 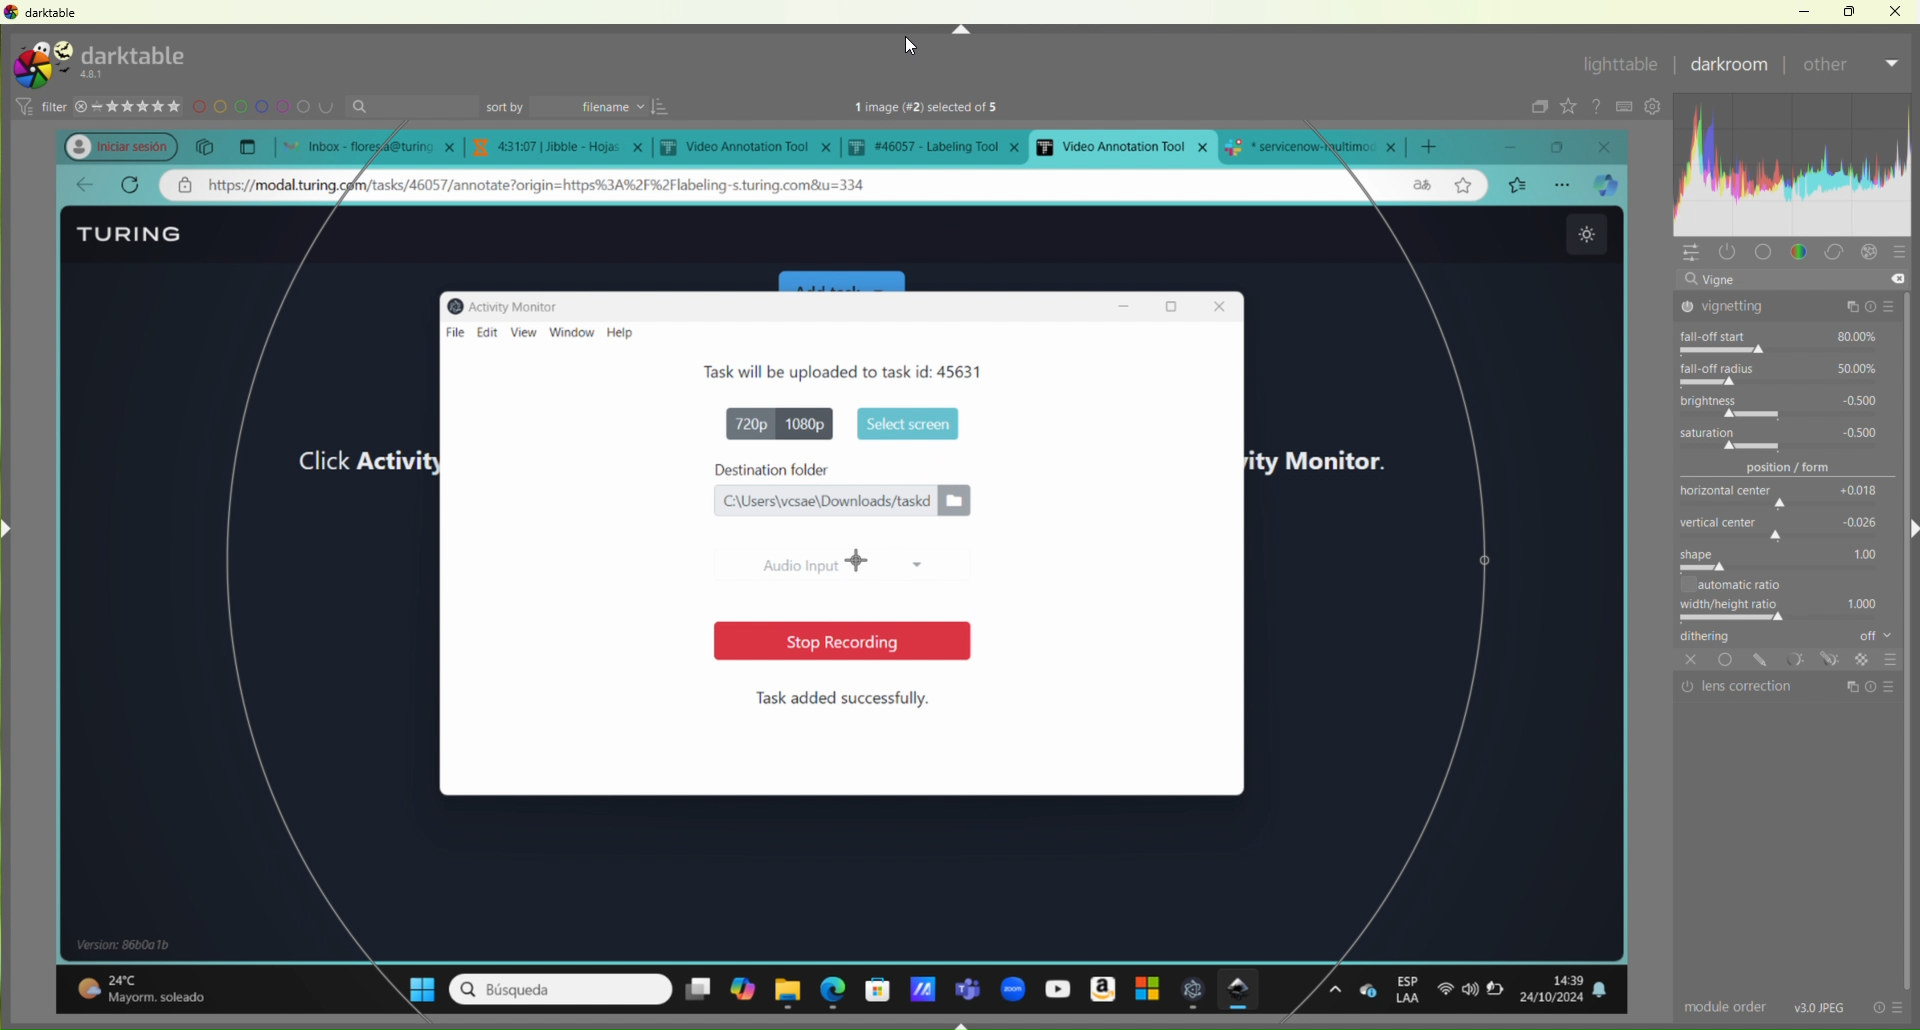 What do you see at coordinates (960, 29) in the screenshot?
I see `Up` at bounding box center [960, 29].